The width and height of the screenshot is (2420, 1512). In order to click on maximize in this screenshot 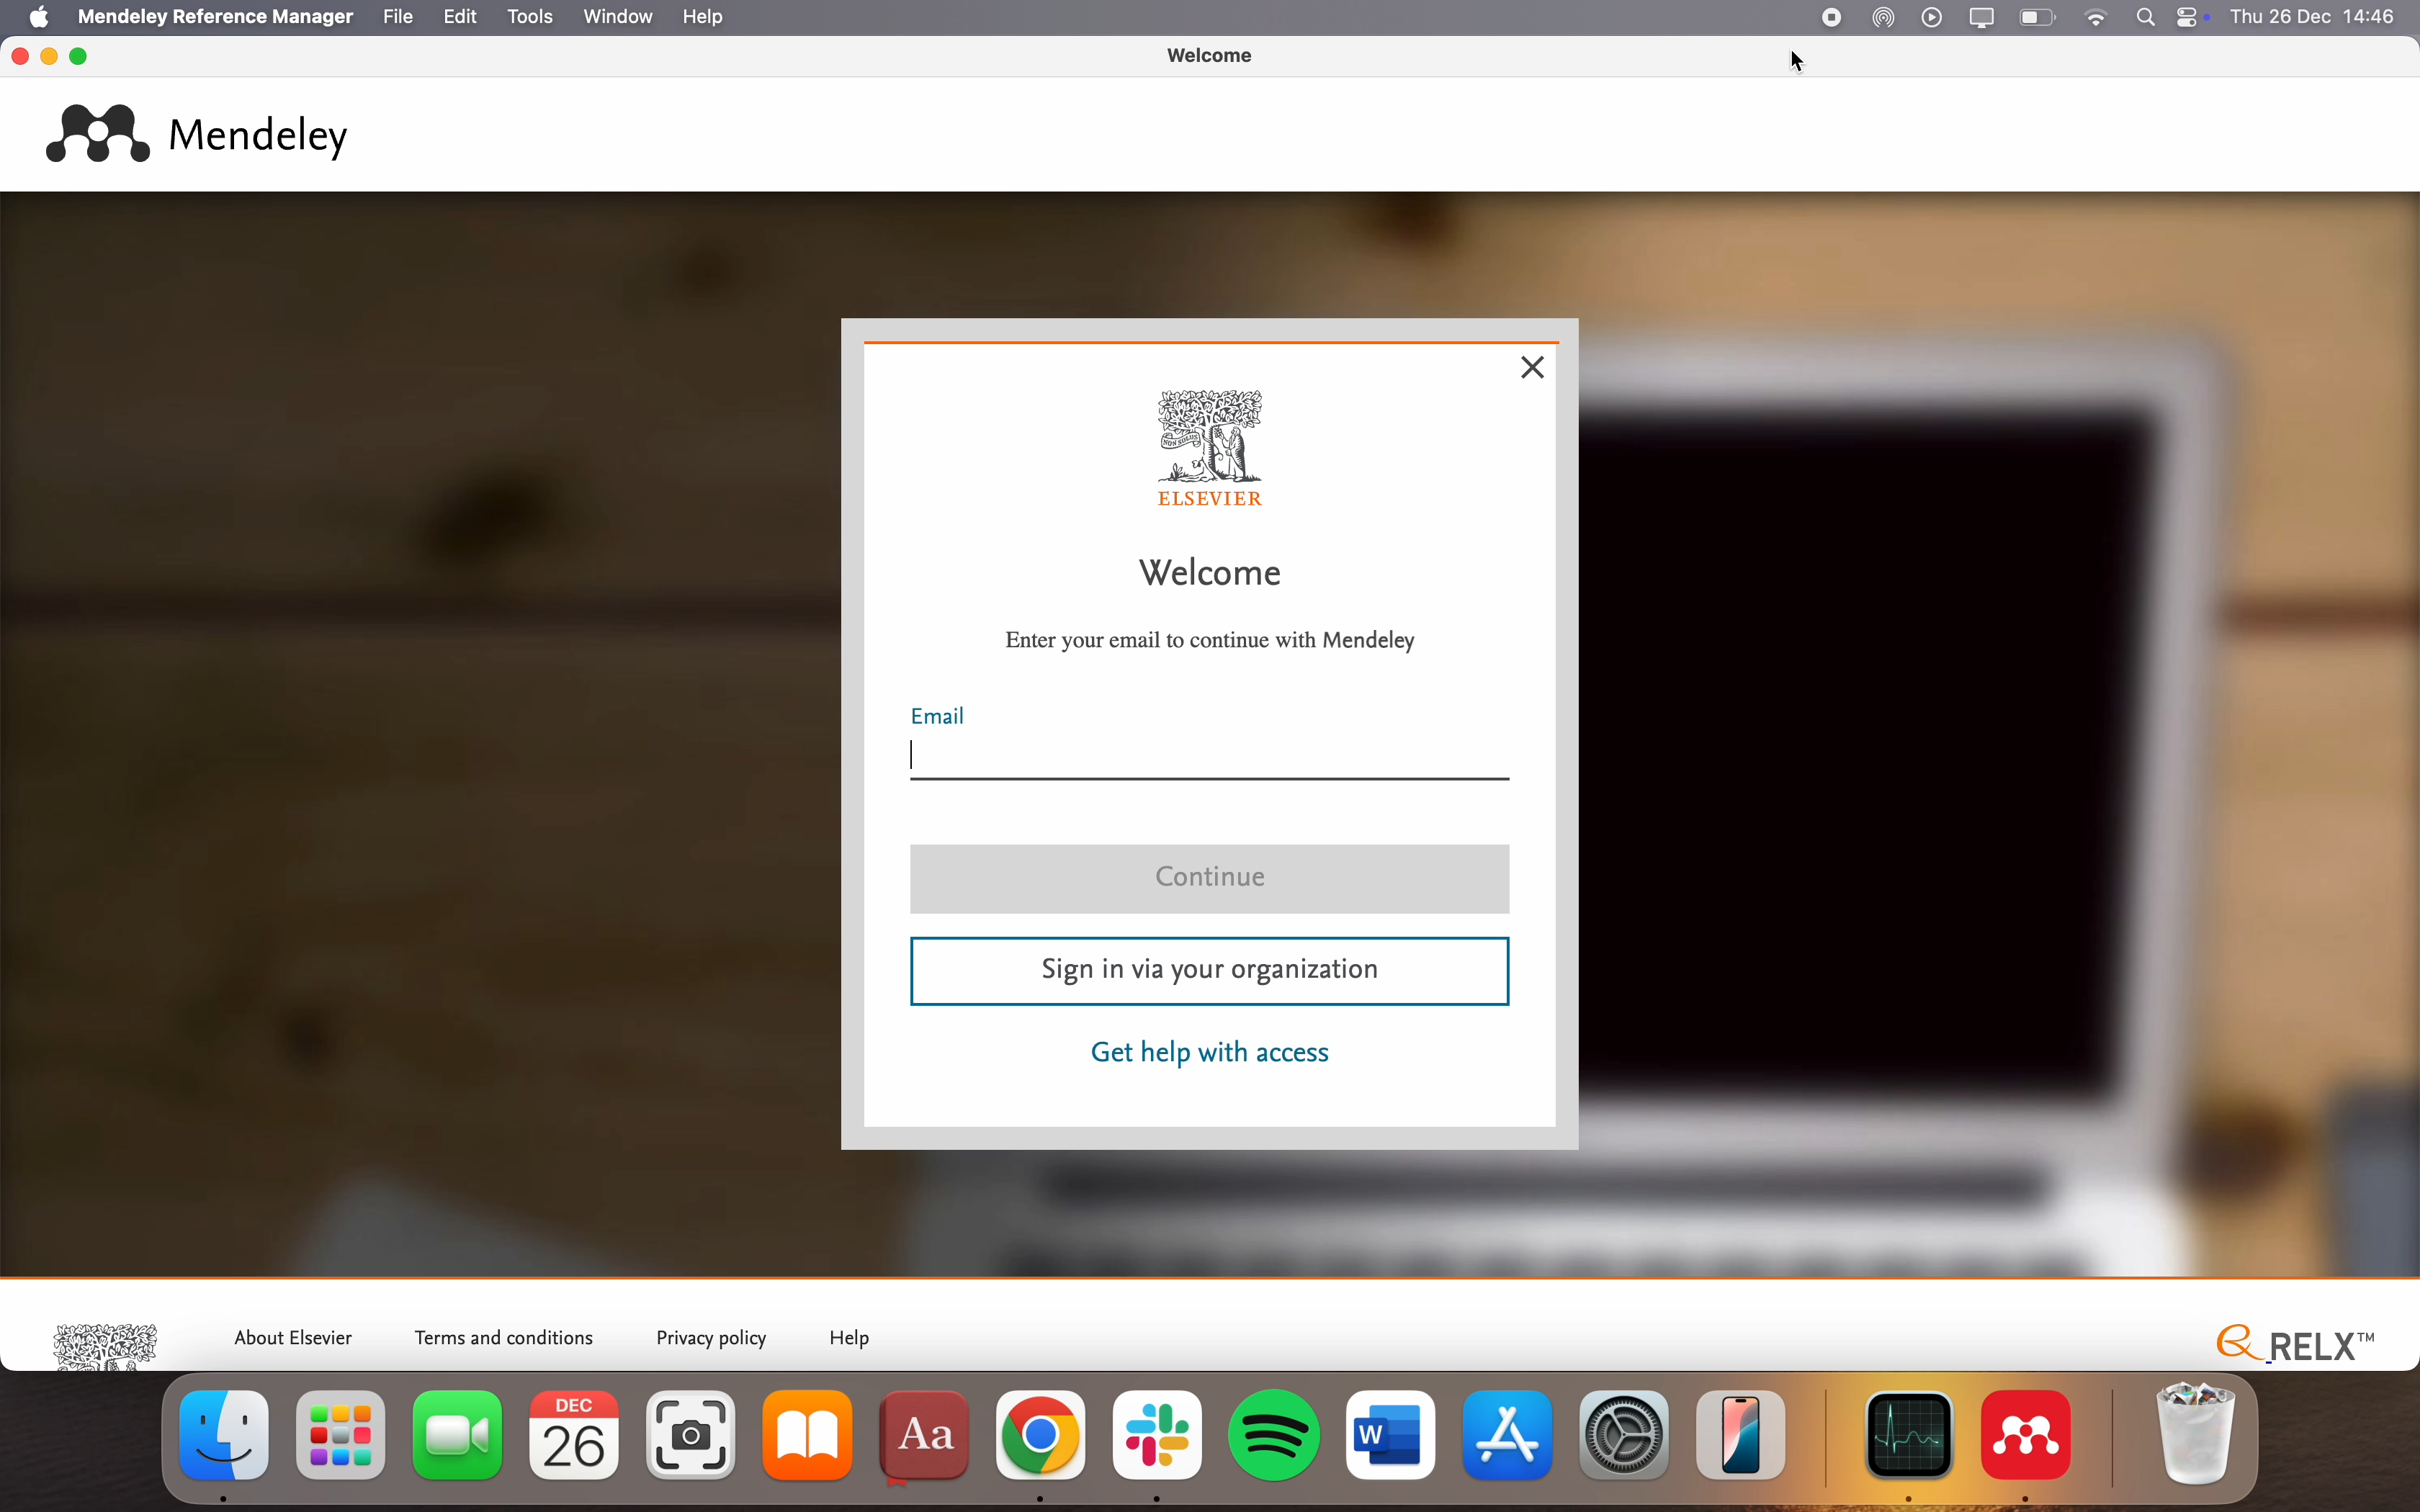, I will do `click(80, 54)`.